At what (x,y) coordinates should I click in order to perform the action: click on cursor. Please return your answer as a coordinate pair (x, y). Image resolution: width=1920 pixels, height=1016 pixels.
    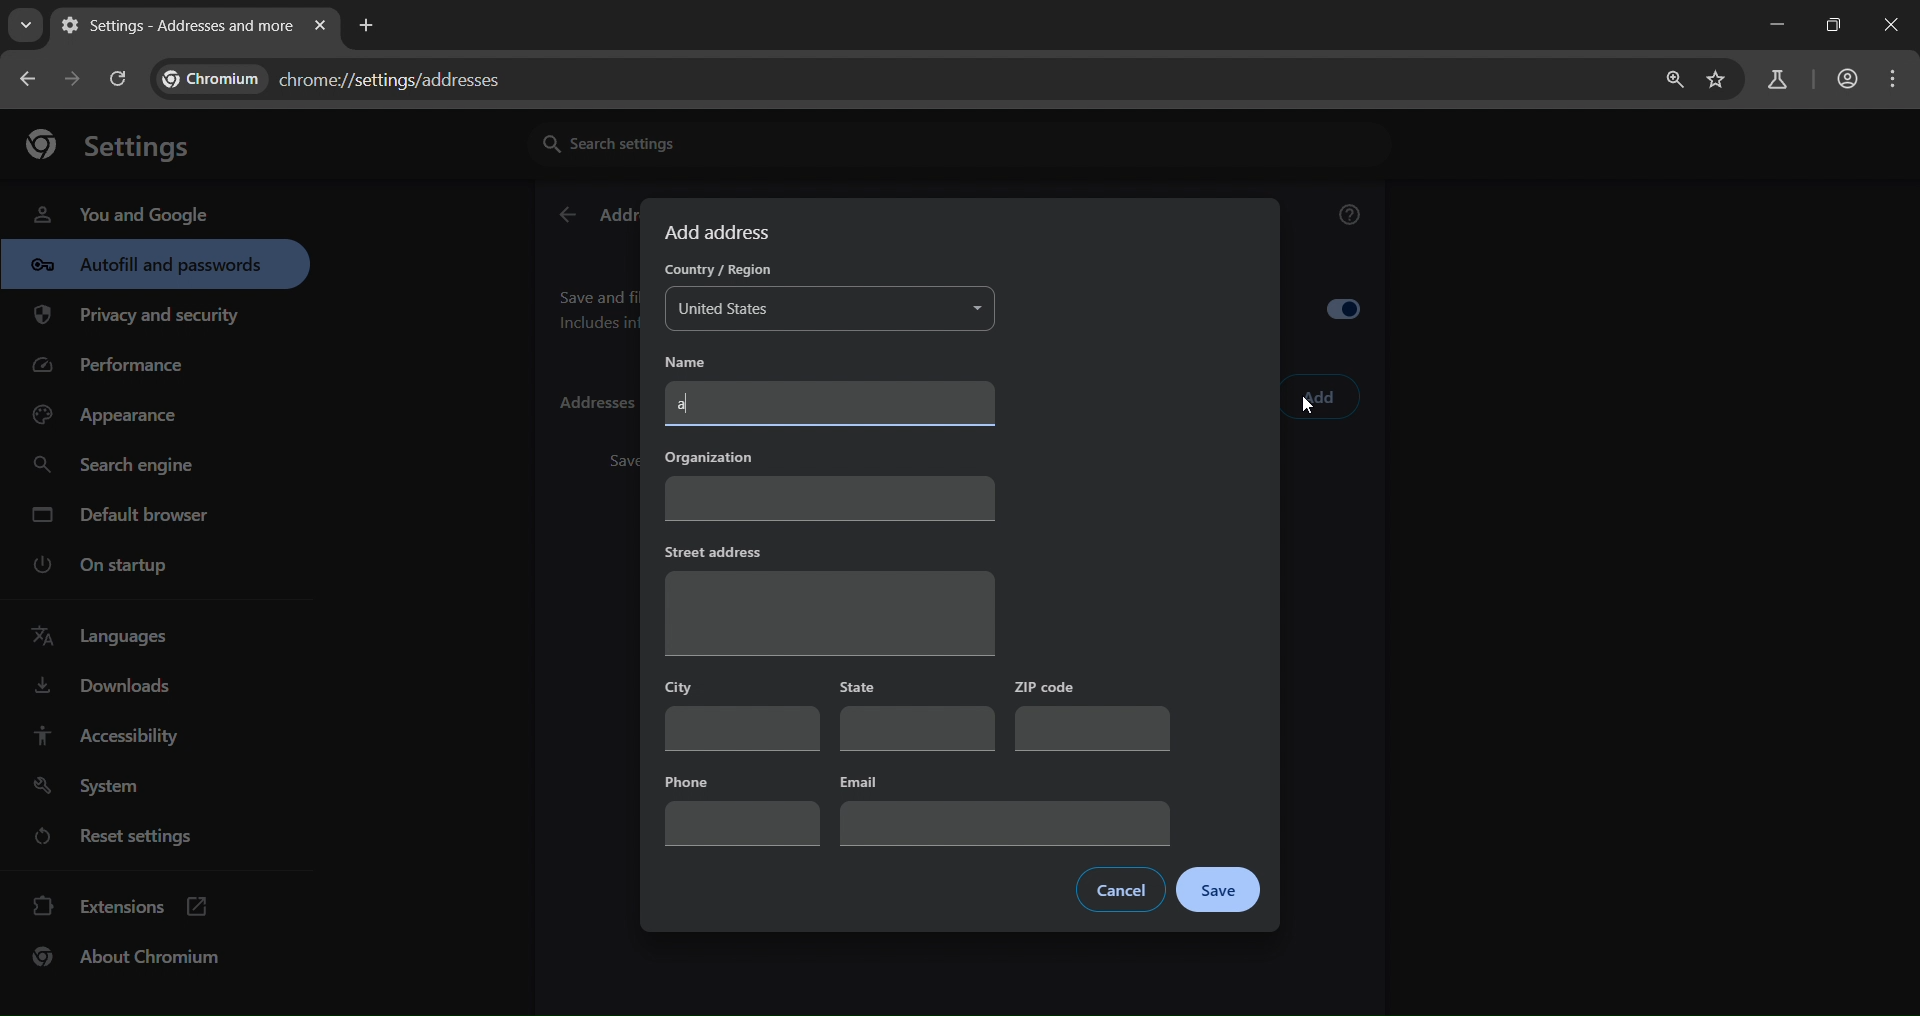
    Looking at the image, I should click on (1308, 410).